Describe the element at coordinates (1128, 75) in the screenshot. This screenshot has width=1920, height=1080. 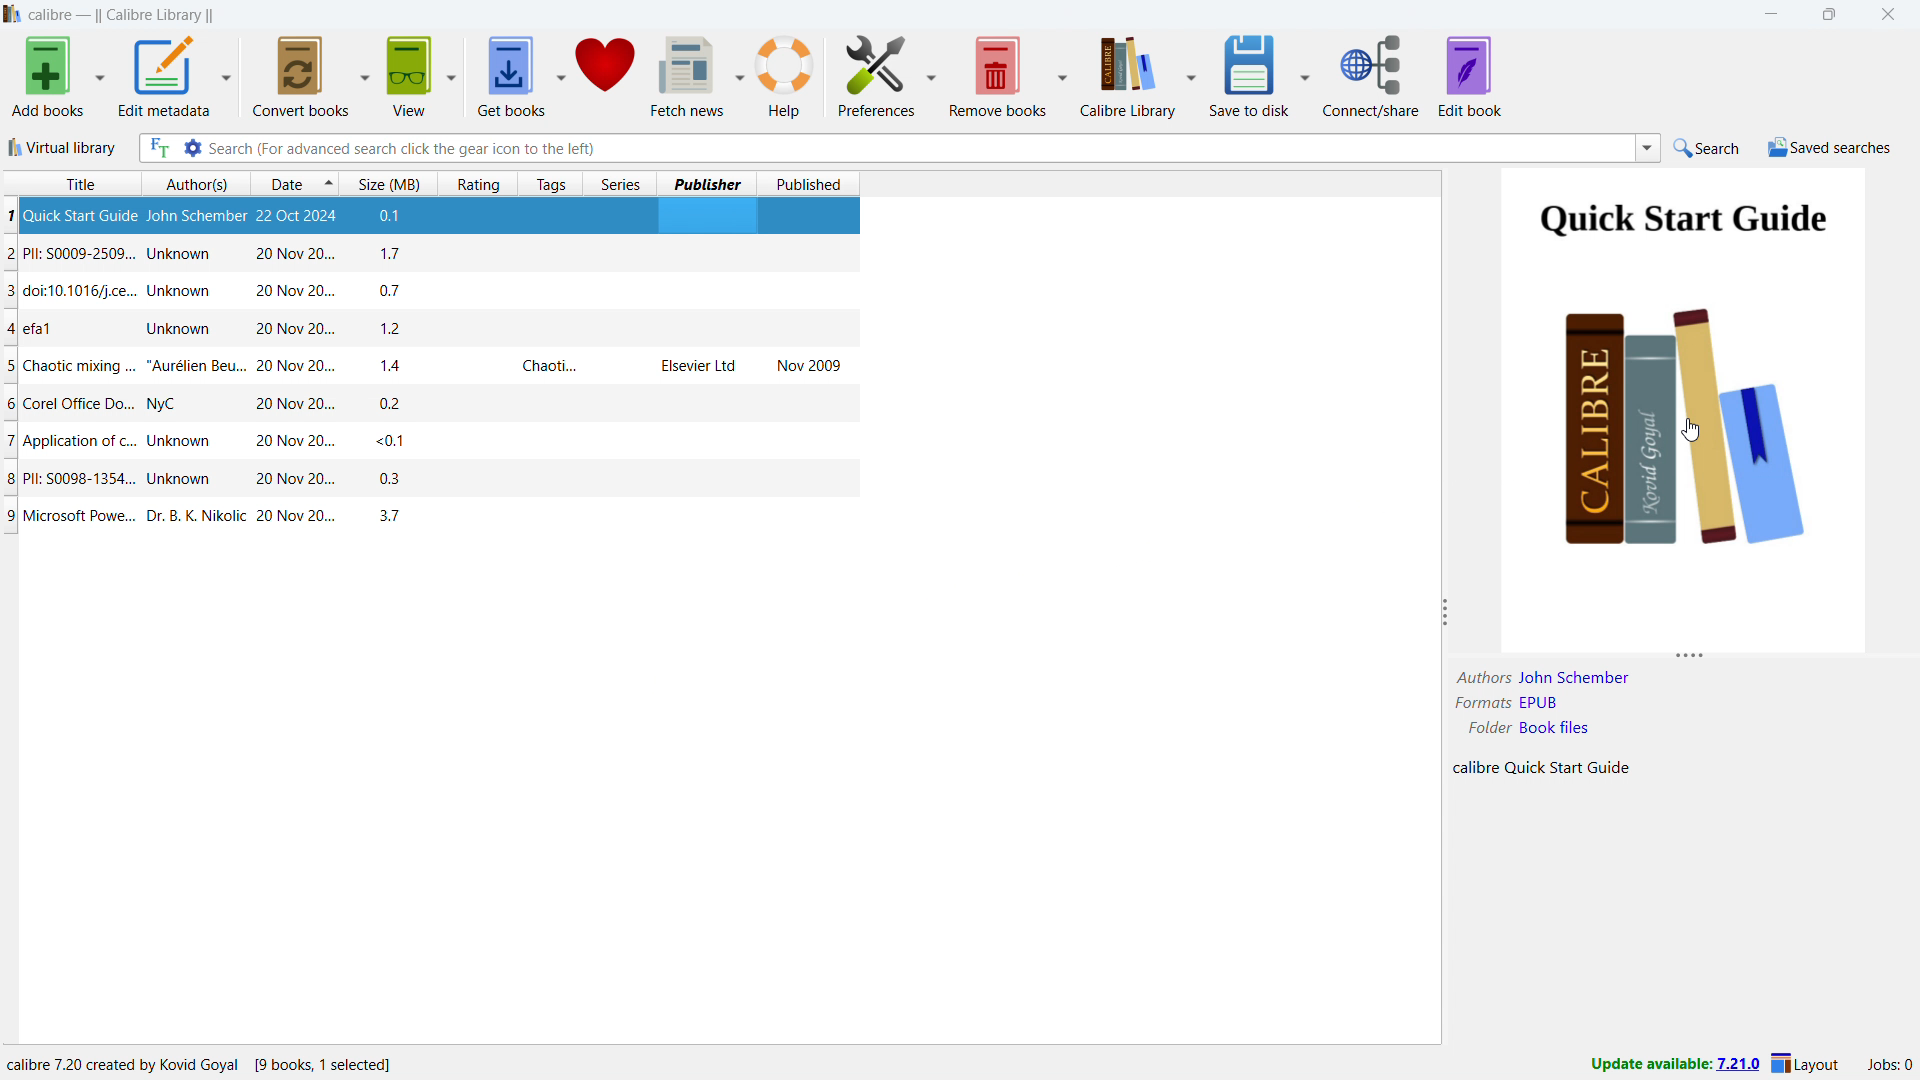
I see `calibre library` at that location.